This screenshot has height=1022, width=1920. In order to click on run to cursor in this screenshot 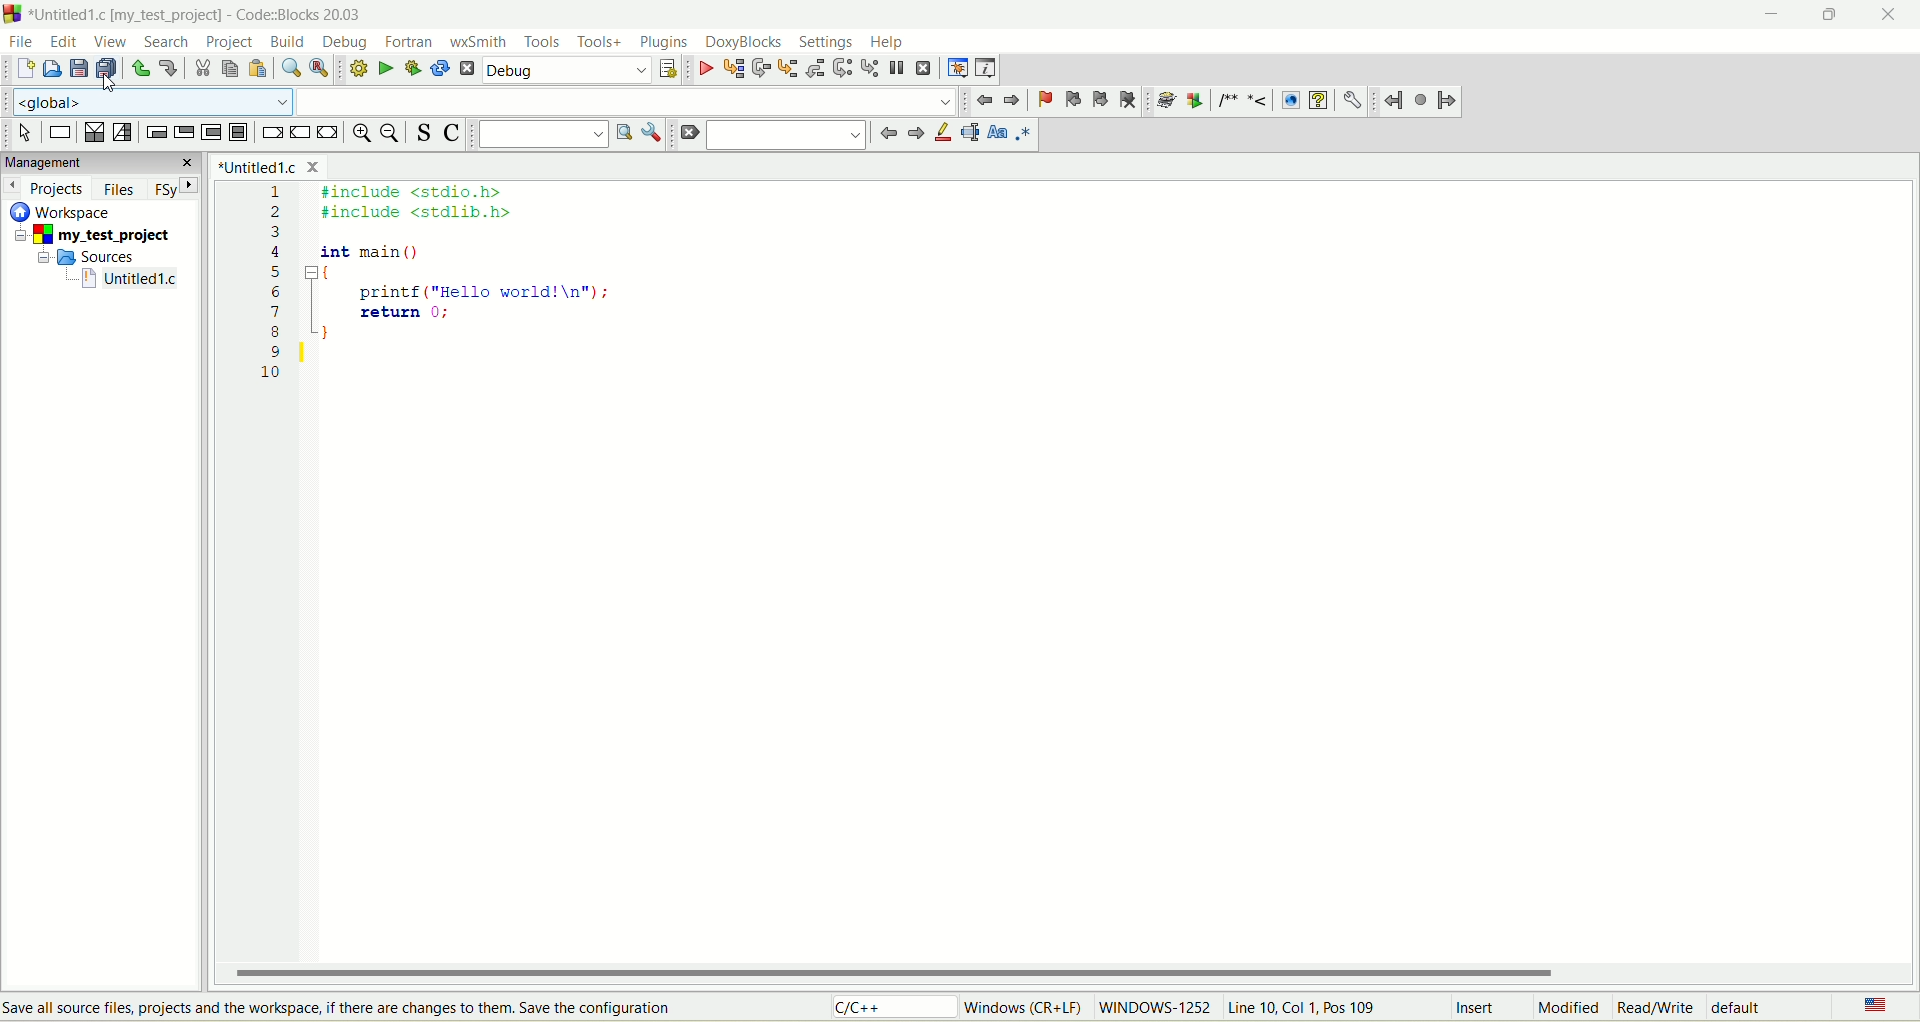, I will do `click(734, 69)`.